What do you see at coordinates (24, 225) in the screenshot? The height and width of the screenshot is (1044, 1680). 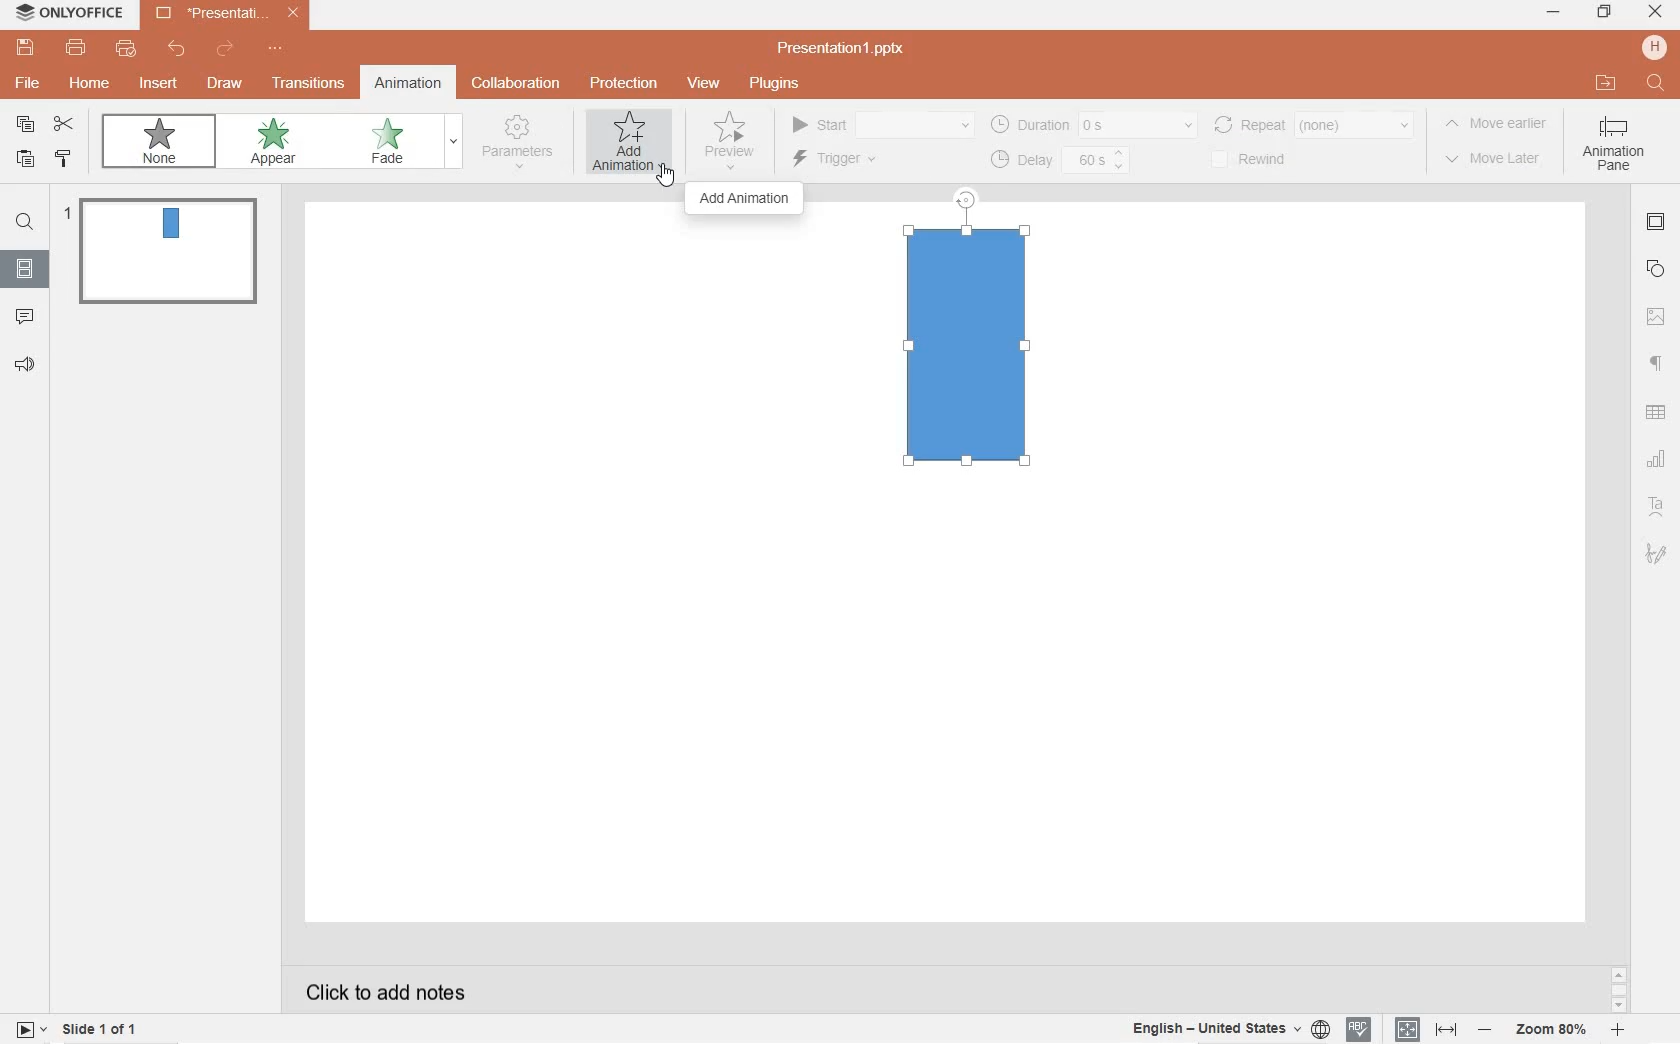 I see `find` at bounding box center [24, 225].